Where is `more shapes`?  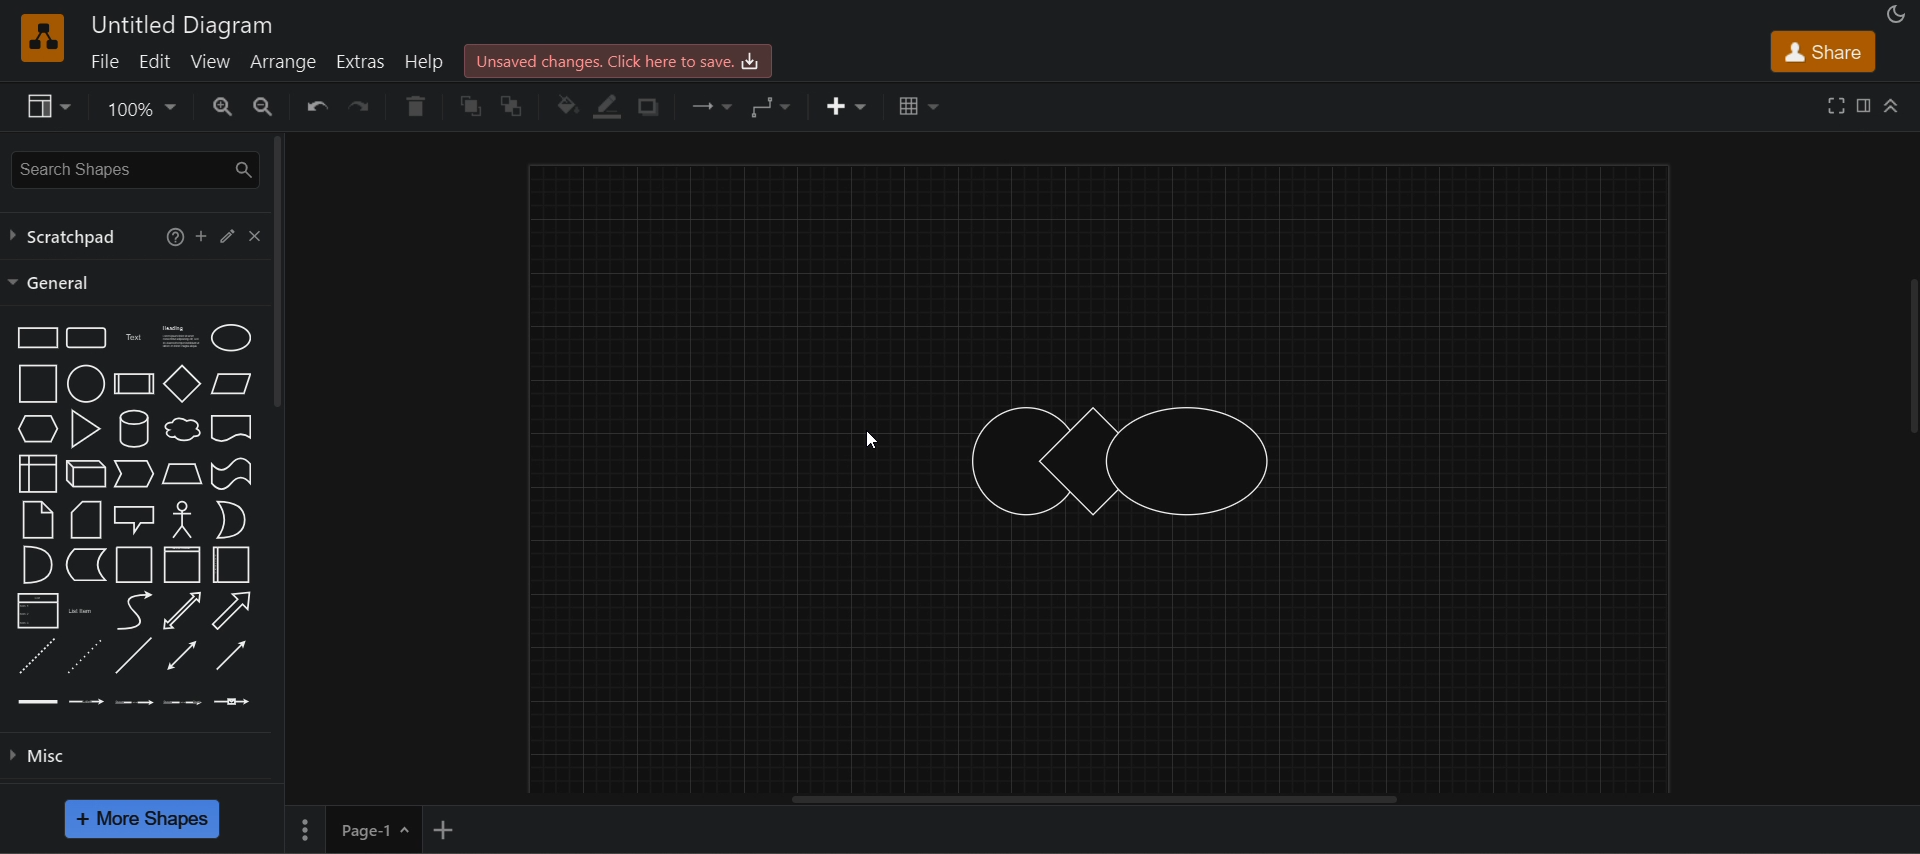
more shapes is located at coordinates (140, 818).